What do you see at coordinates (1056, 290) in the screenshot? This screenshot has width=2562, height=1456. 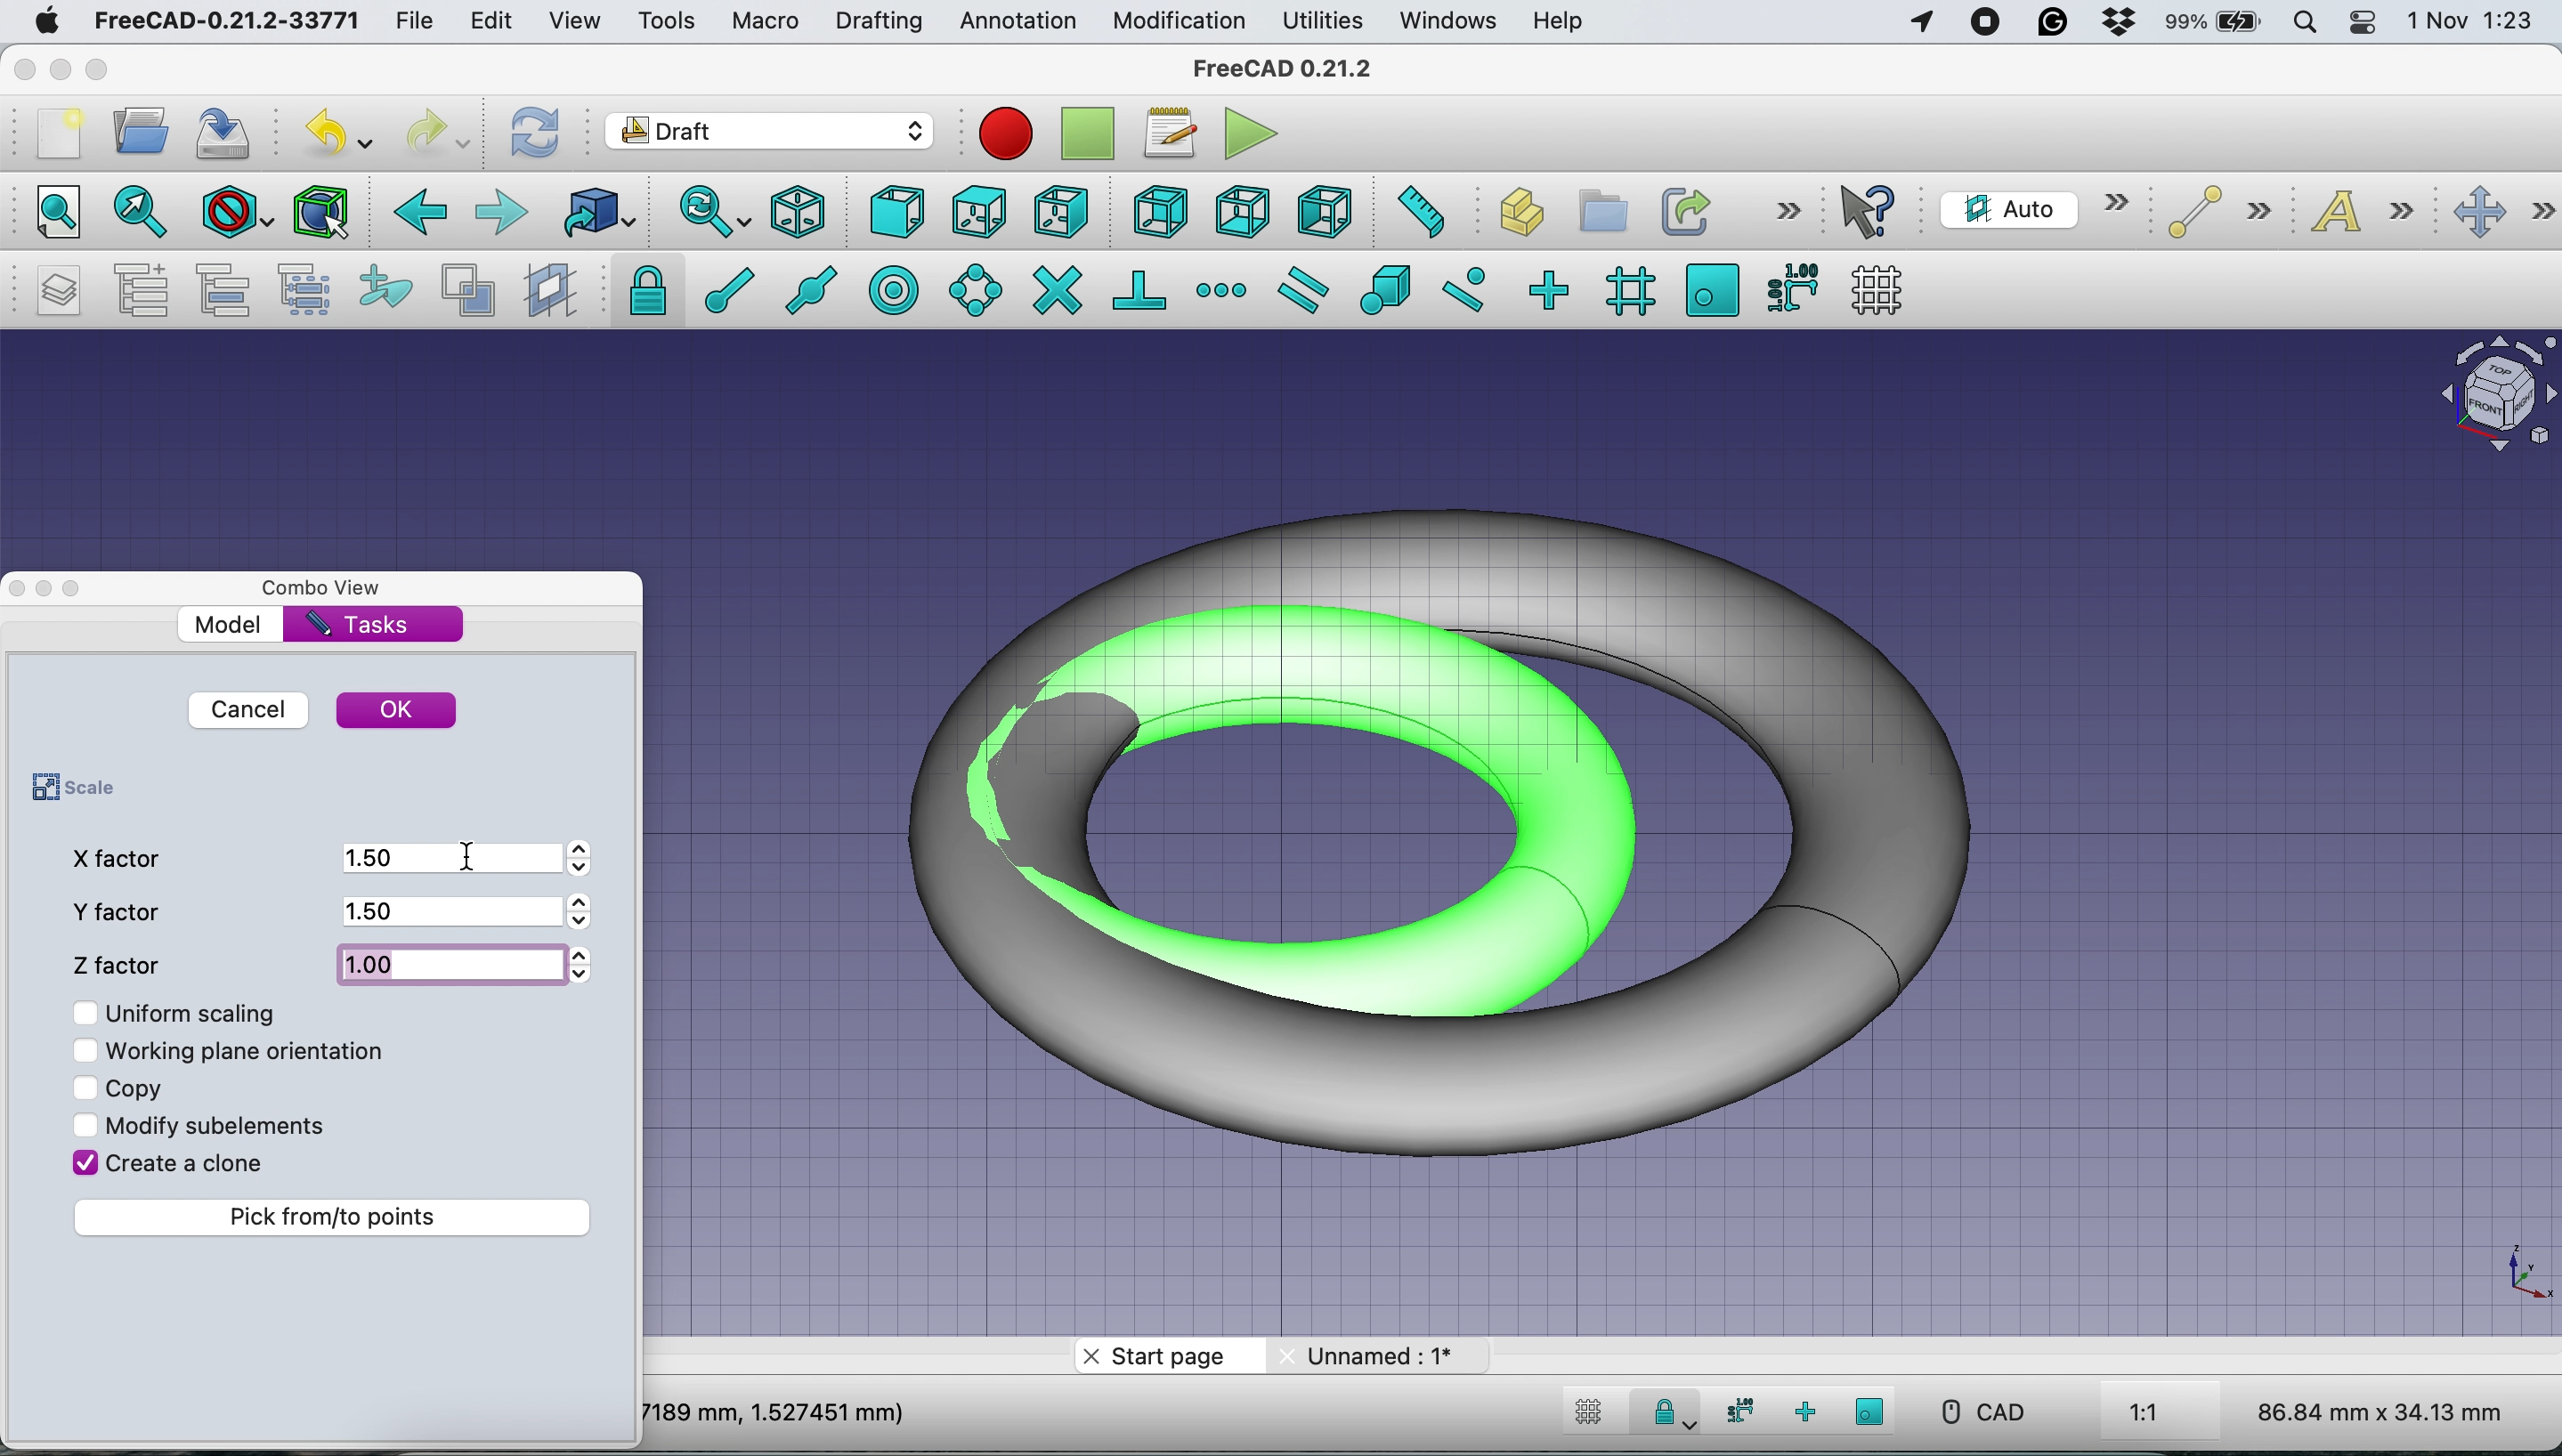 I see `snap intersection` at bounding box center [1056, 290].